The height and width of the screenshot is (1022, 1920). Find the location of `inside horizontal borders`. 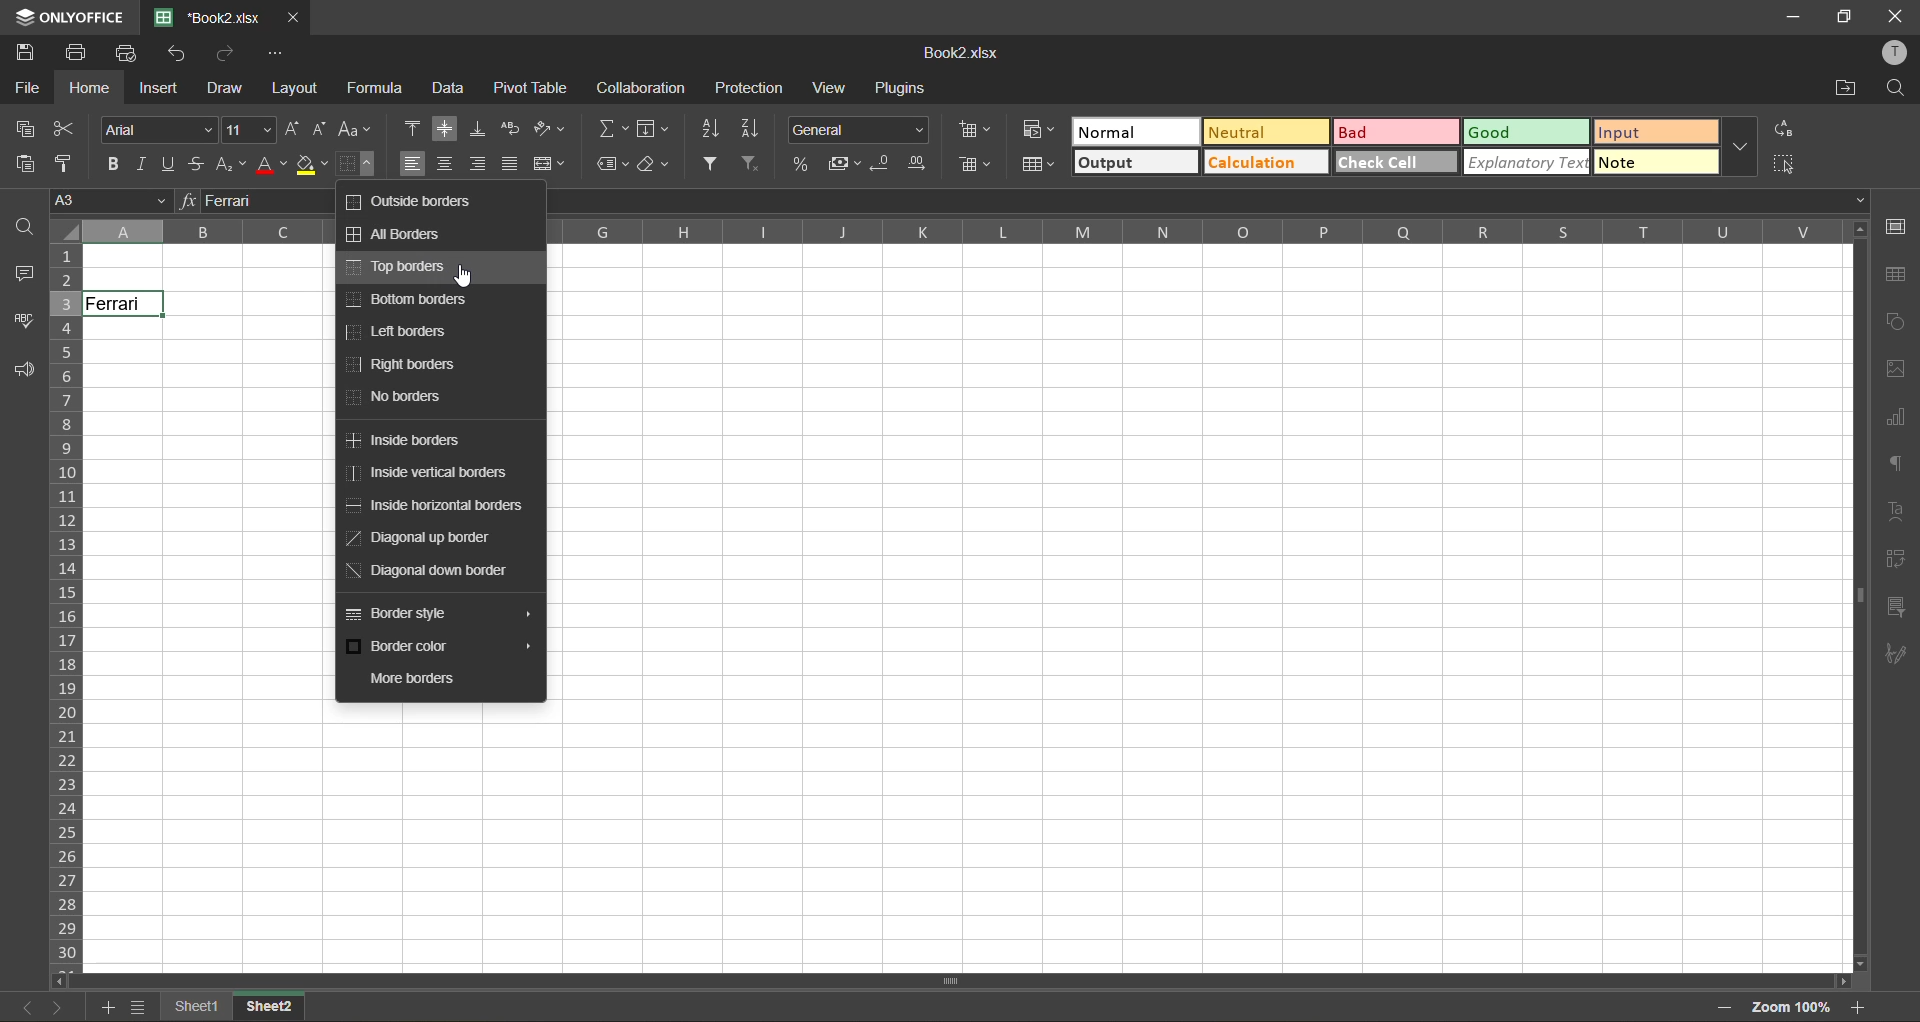

inside horizontal borders is located at coordinates (436, 507).